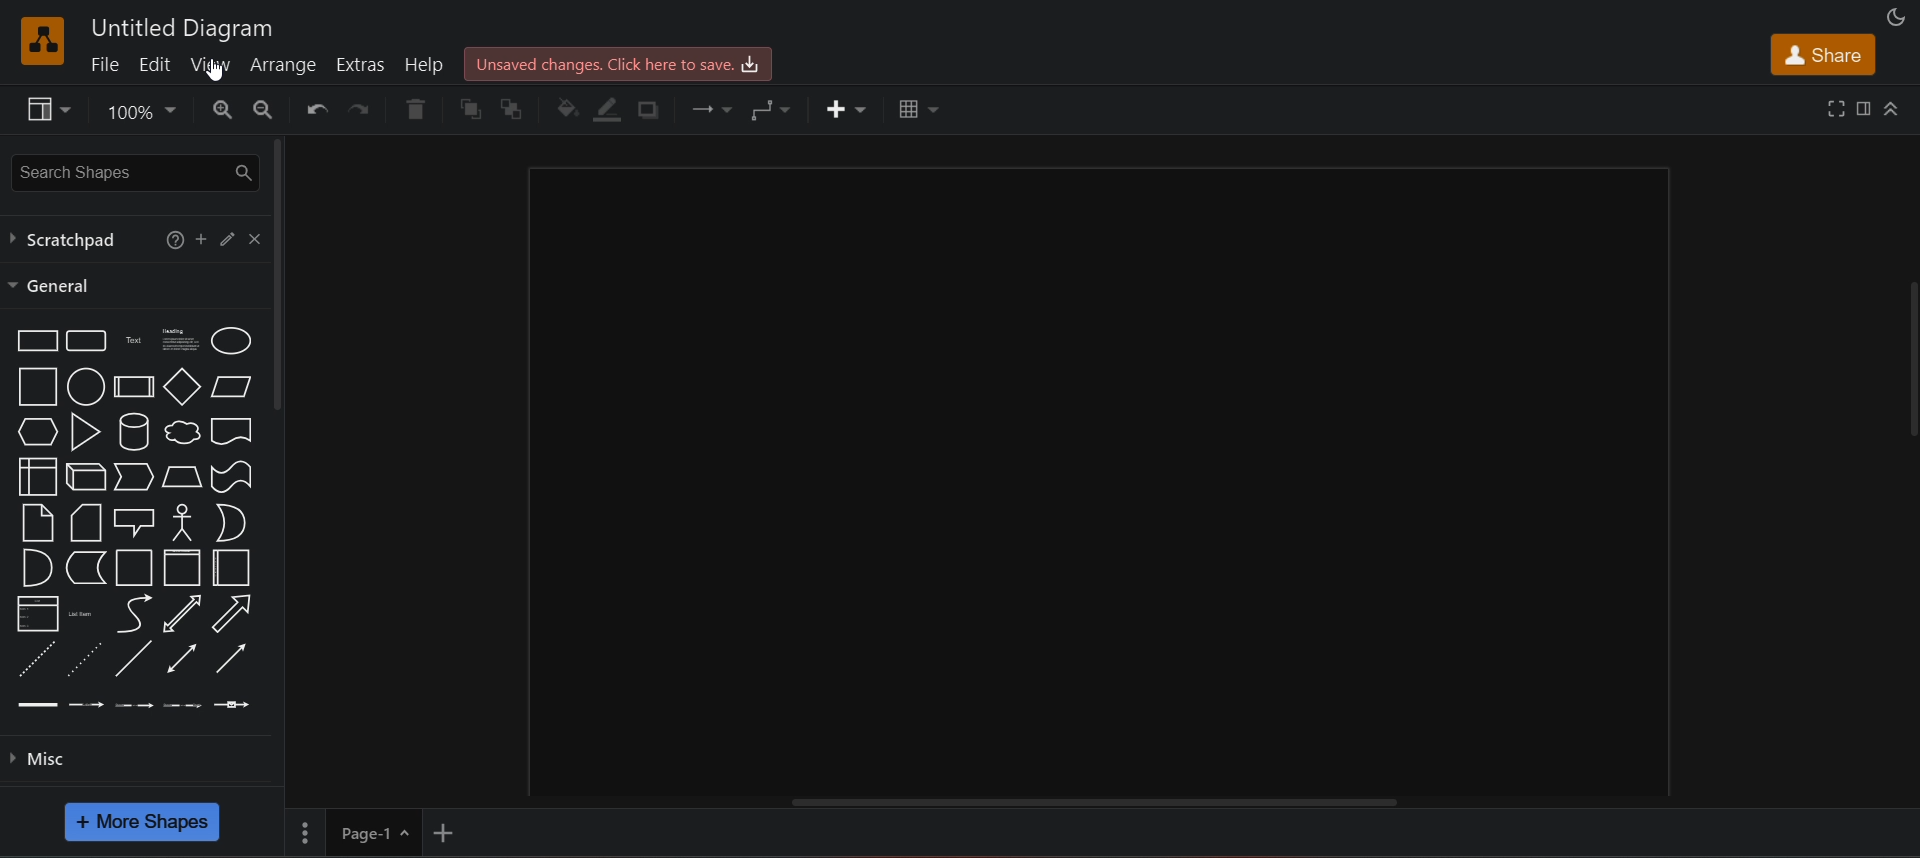 This screenshot has height=858, width=1920. What do you see at coordinates (85, 705) in the screenshot?
I see `connector with lable` at bounding box center [85, 705].